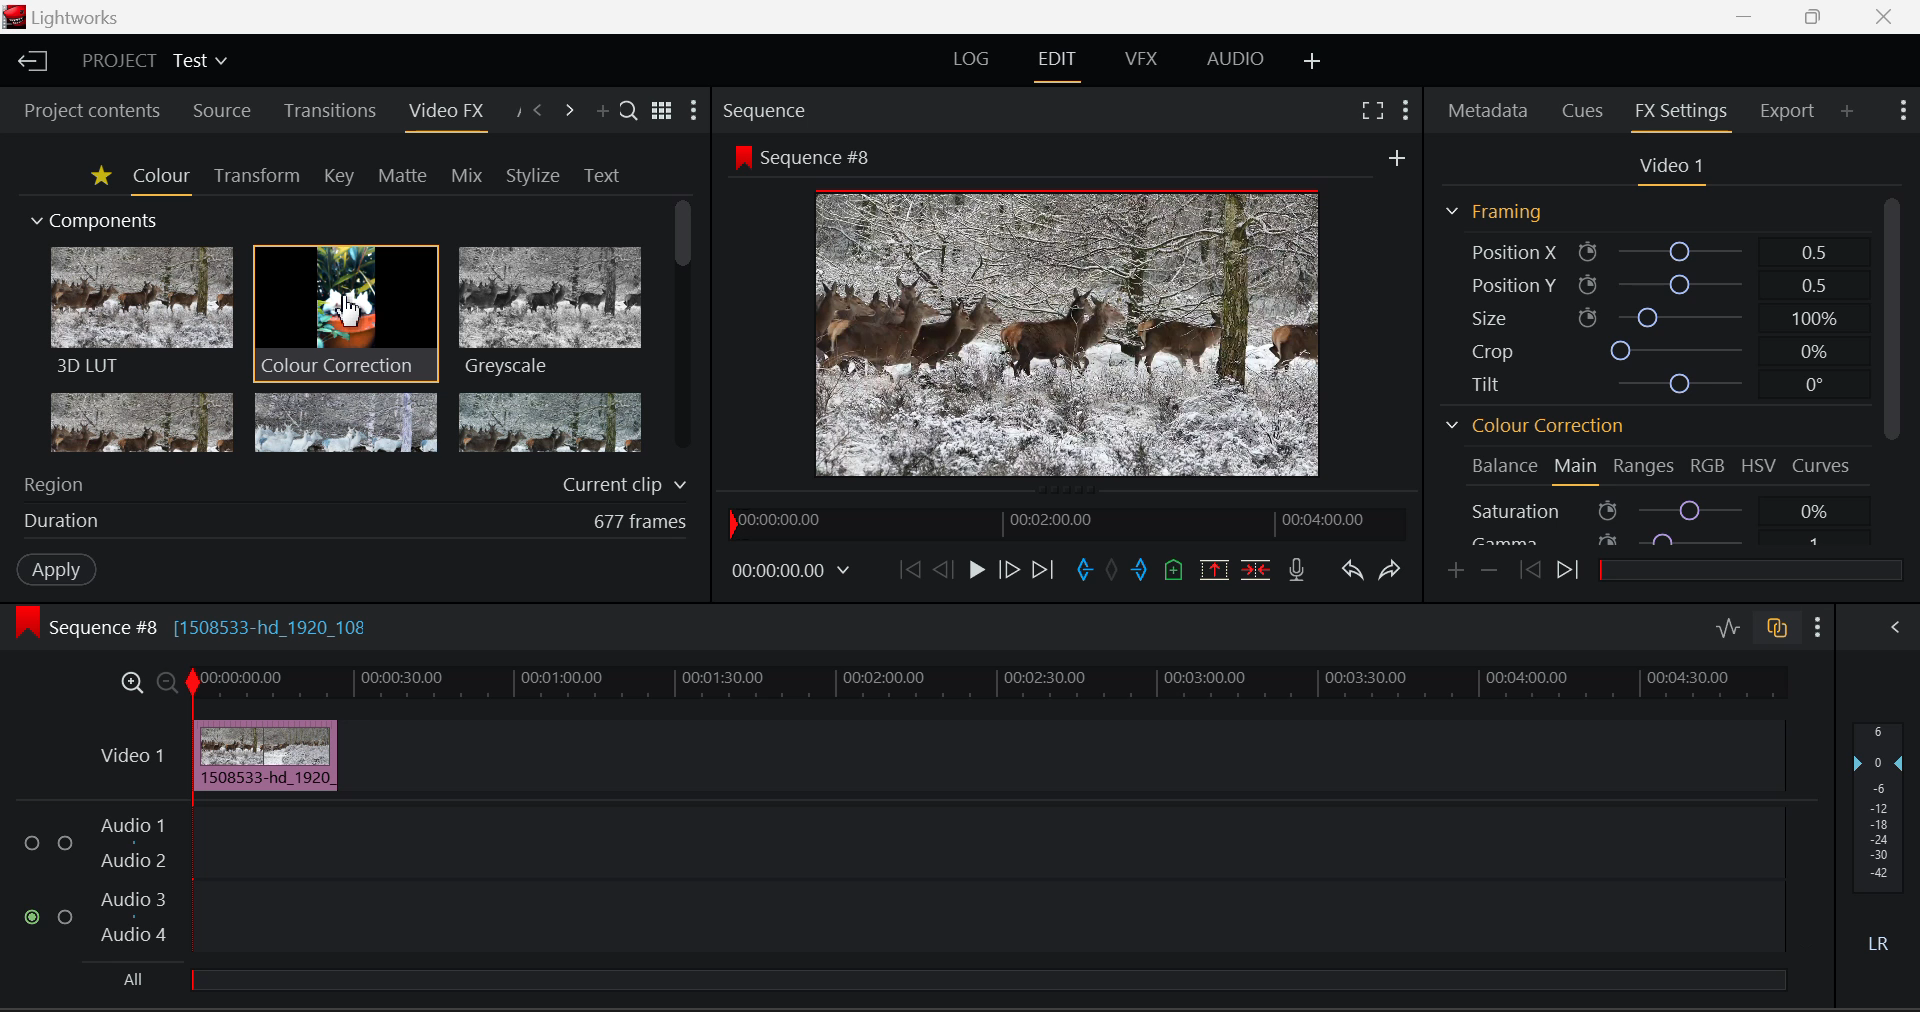 This screenshot has width=1920, height=1012. Describe the element at coordinates (1577, 470) in the screenshot. I see `Main Tab Open` at that location.